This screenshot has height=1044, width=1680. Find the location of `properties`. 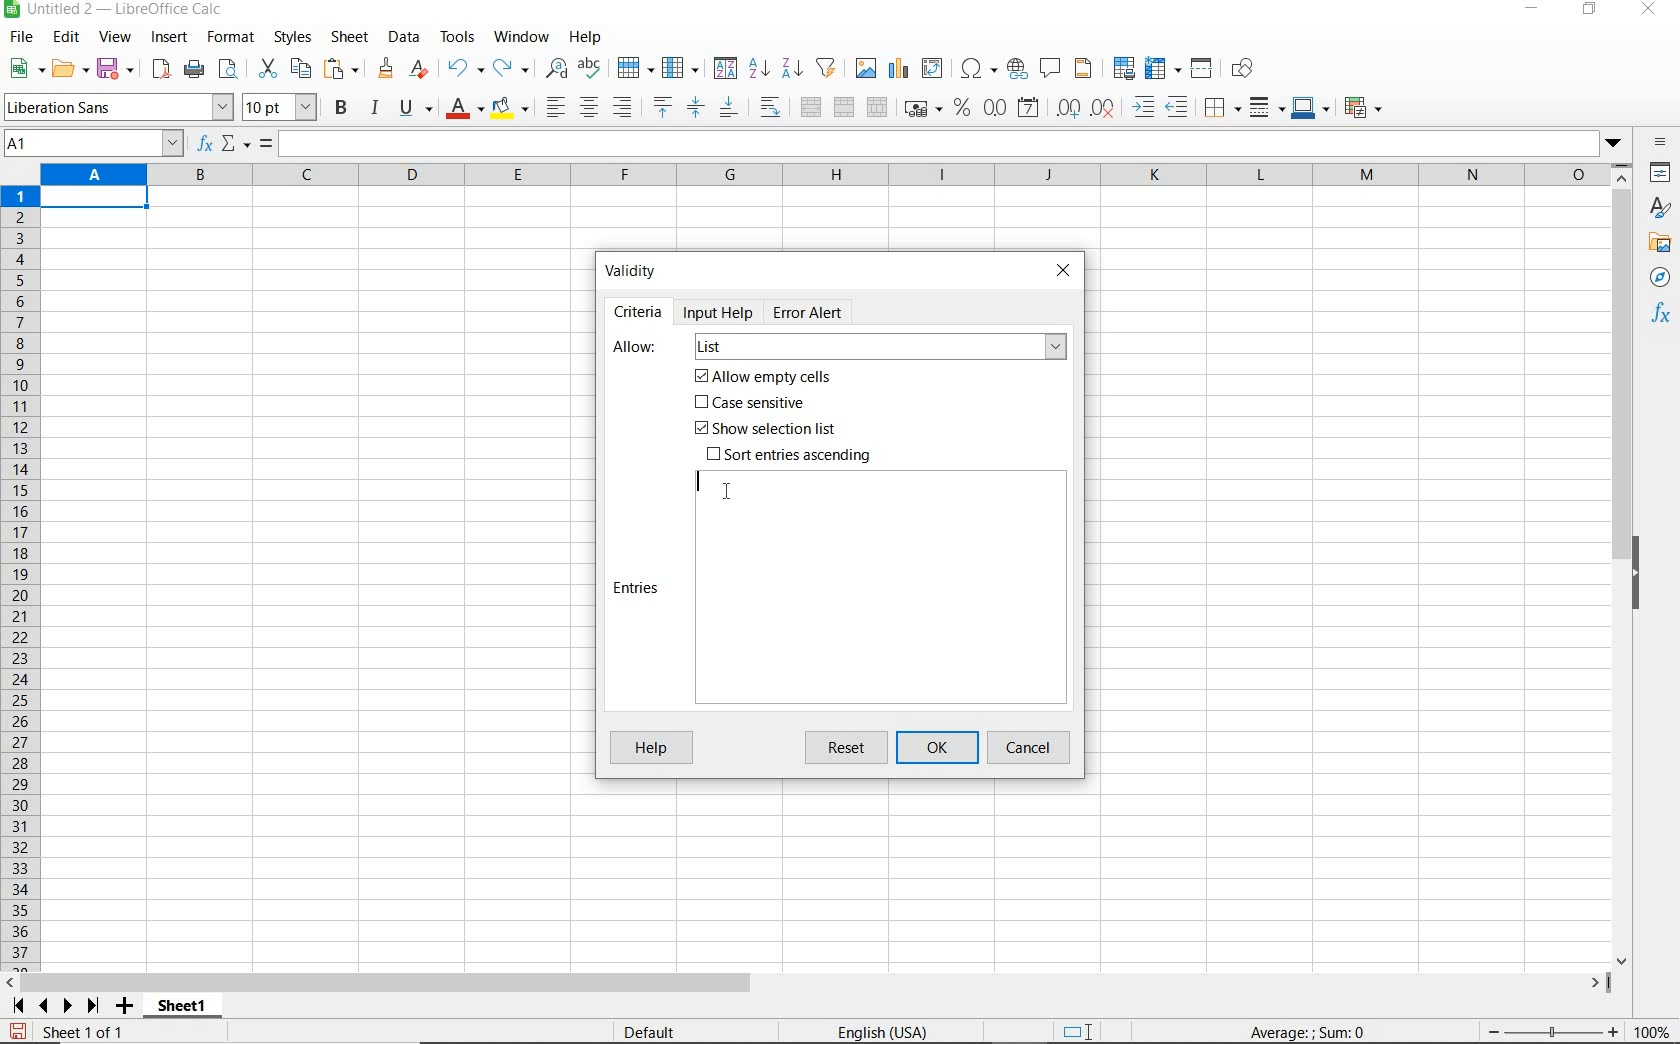

properties is located at coordinates (1662, 175).